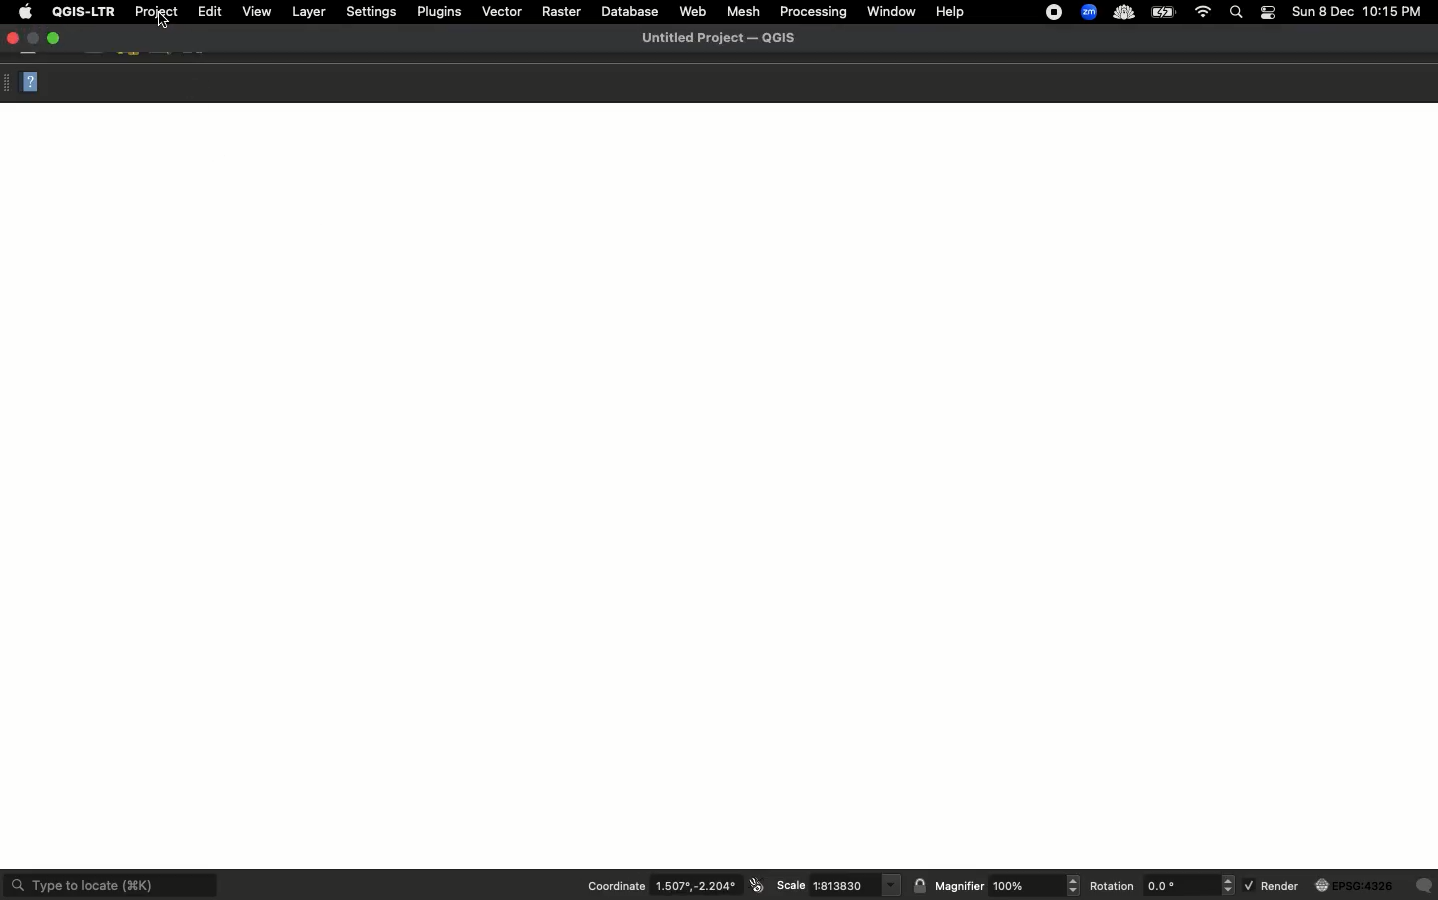 The width and height of the screenshot is (1438, 900). What do you see at coordinates (500, 13) in the screenshot?
I see `Vector` at bounding box center [500, 13].